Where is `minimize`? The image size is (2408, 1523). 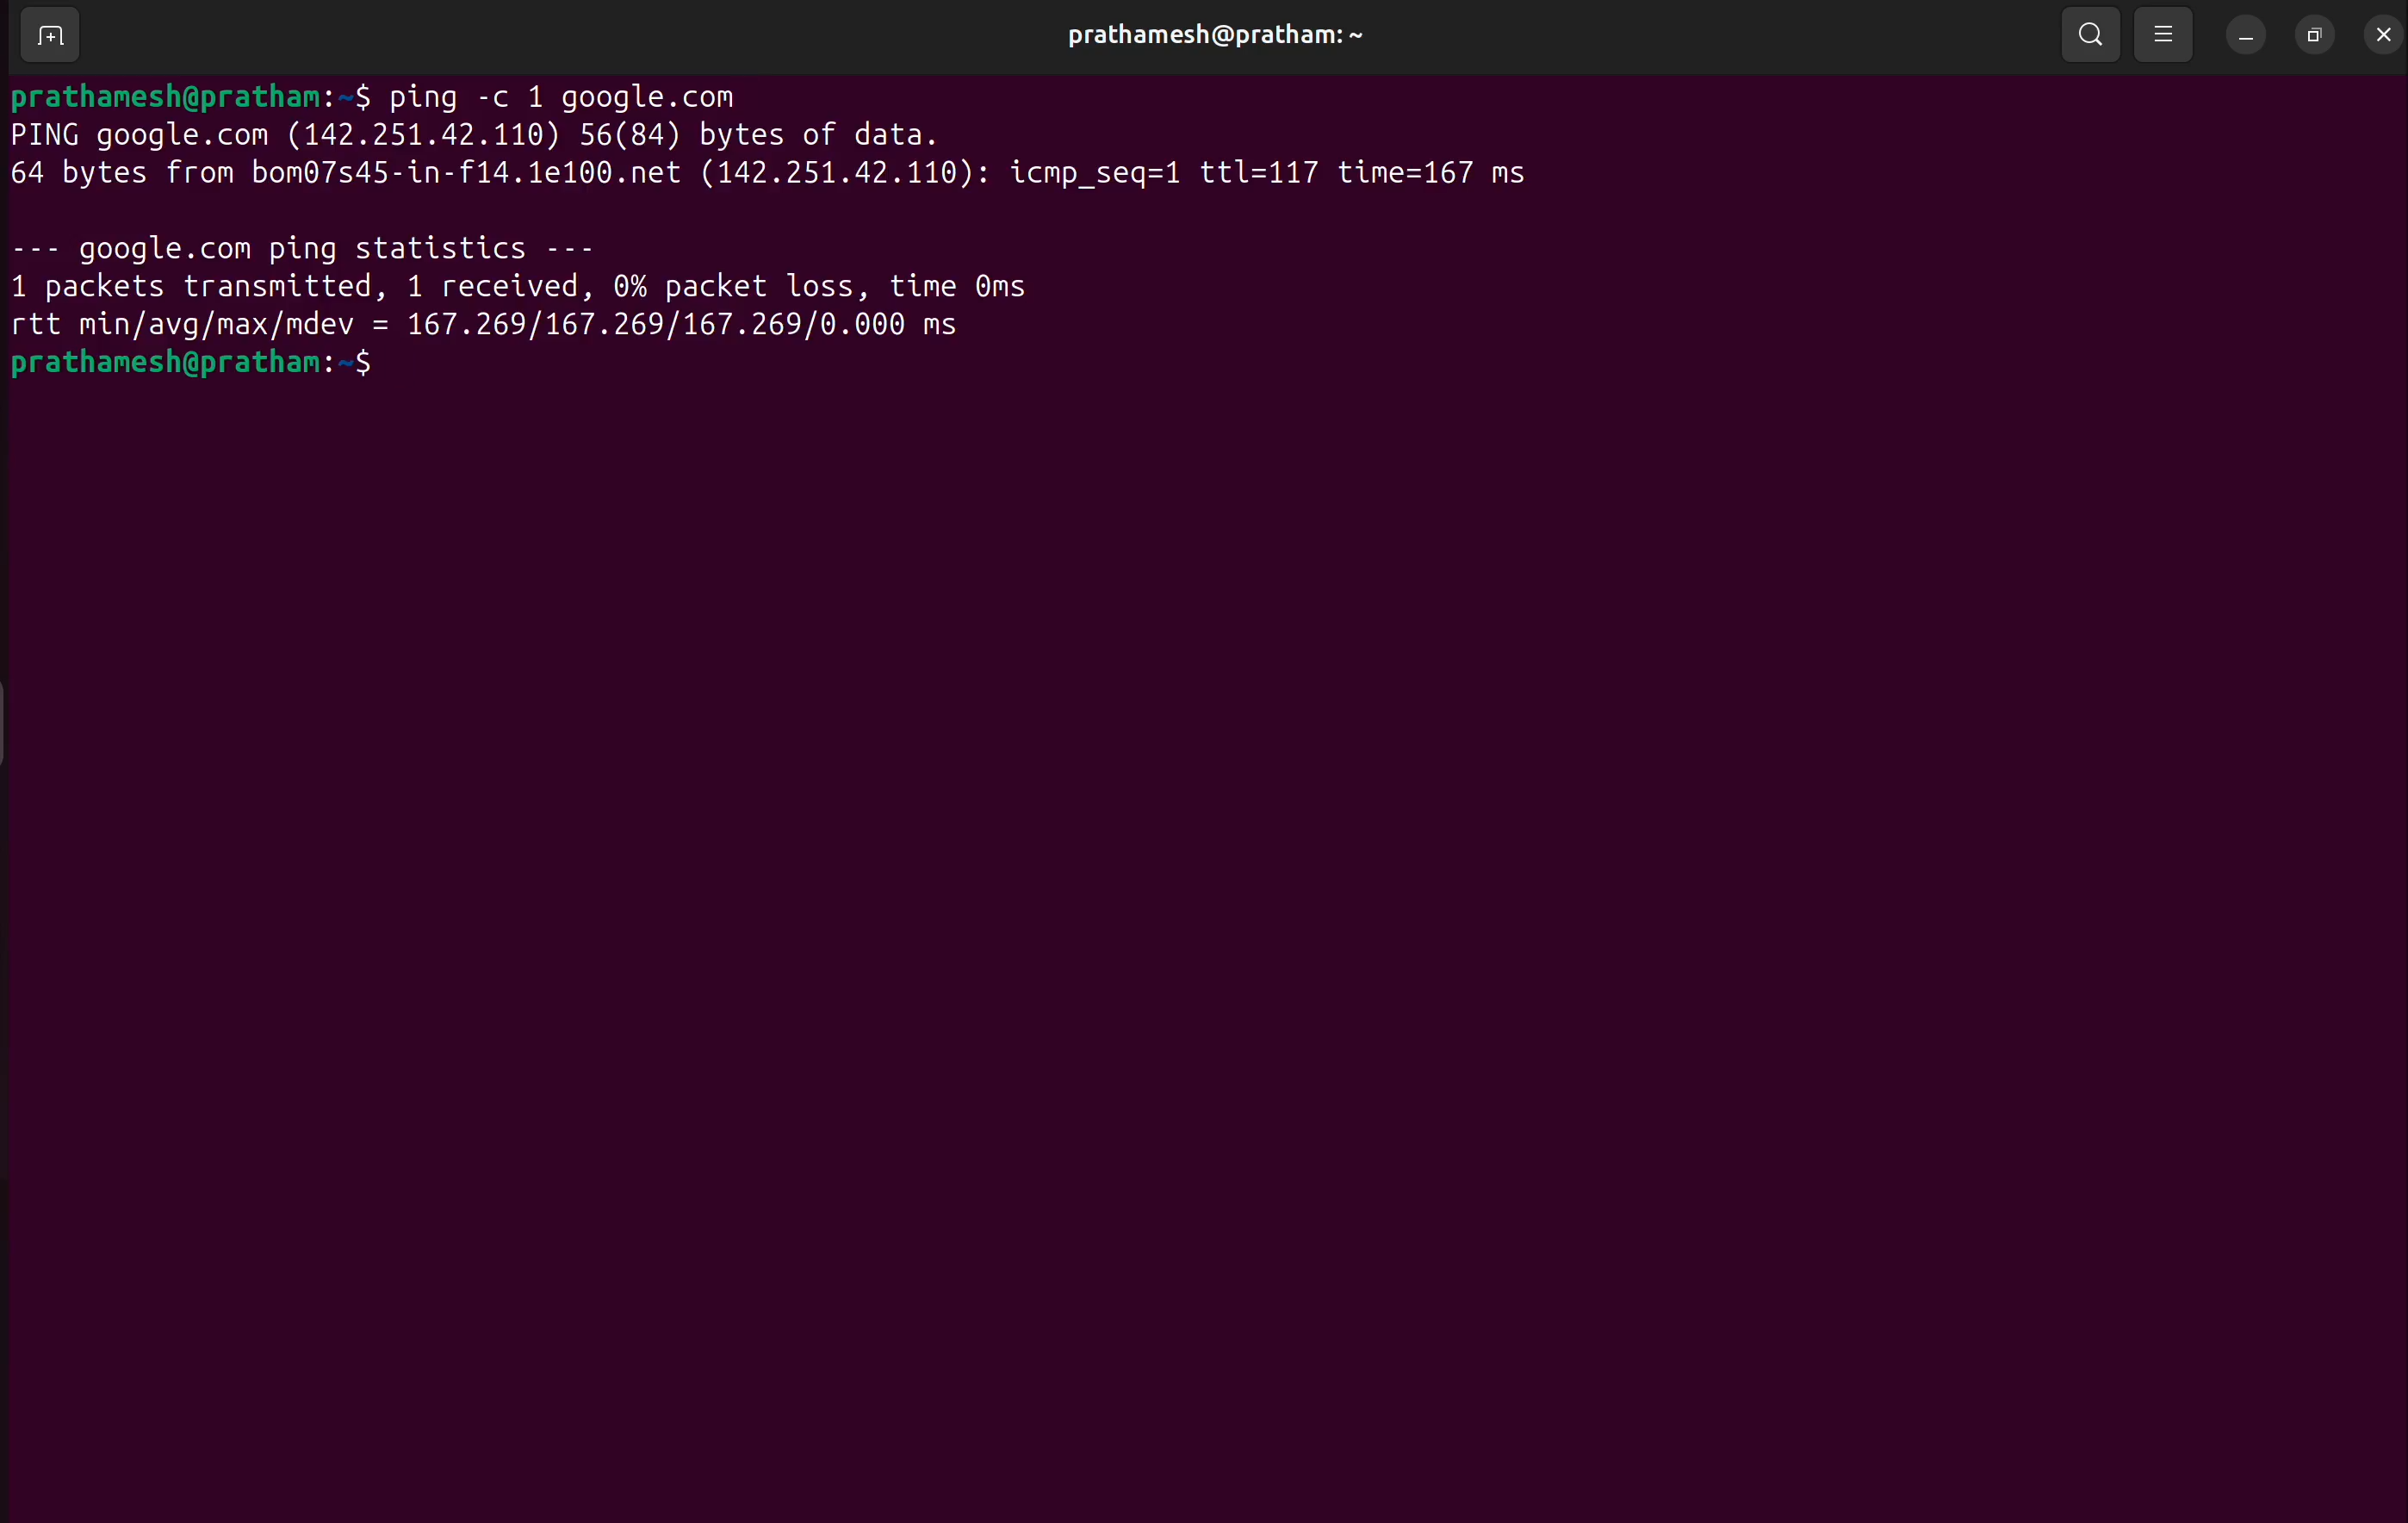
minimize is located at coordinates (2250, 32).